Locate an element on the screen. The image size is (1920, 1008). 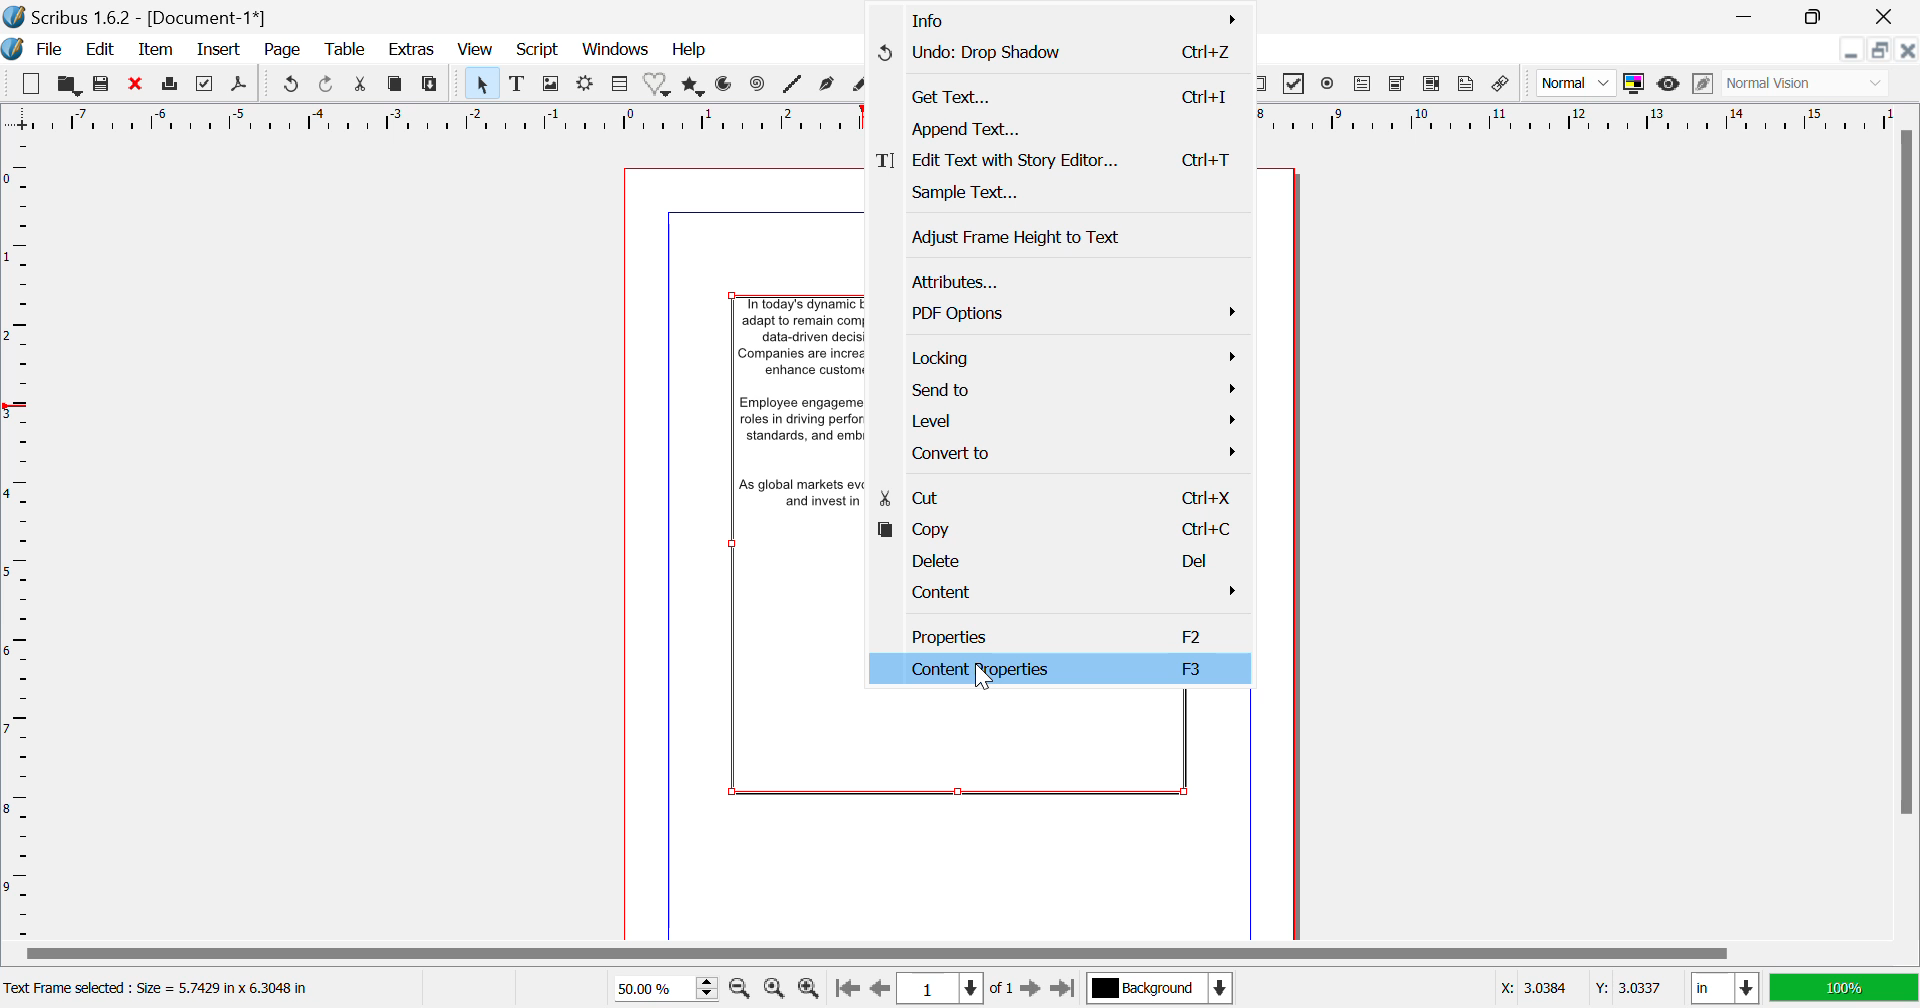
Convert to is located at coordinates (1068, 458).